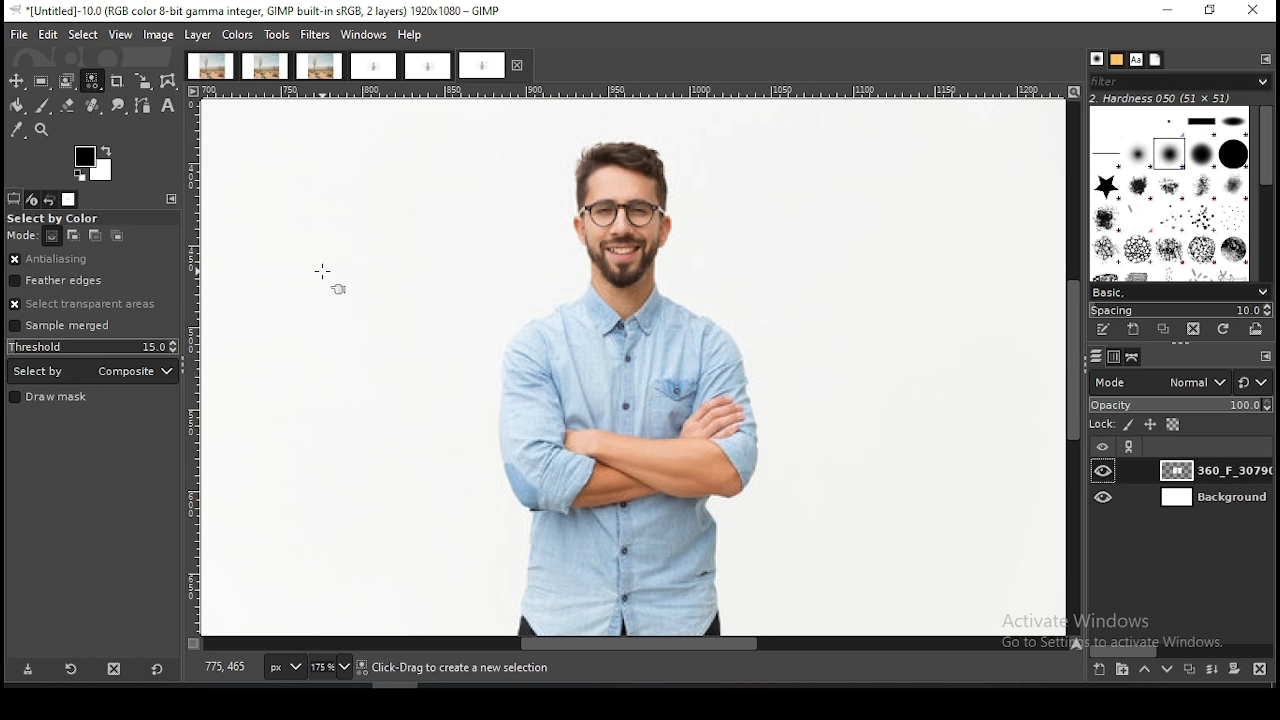  What do you see at coordinates (1179, 293) in the screenshot?
I see `brush presets` at bounding box center [1179, 293].